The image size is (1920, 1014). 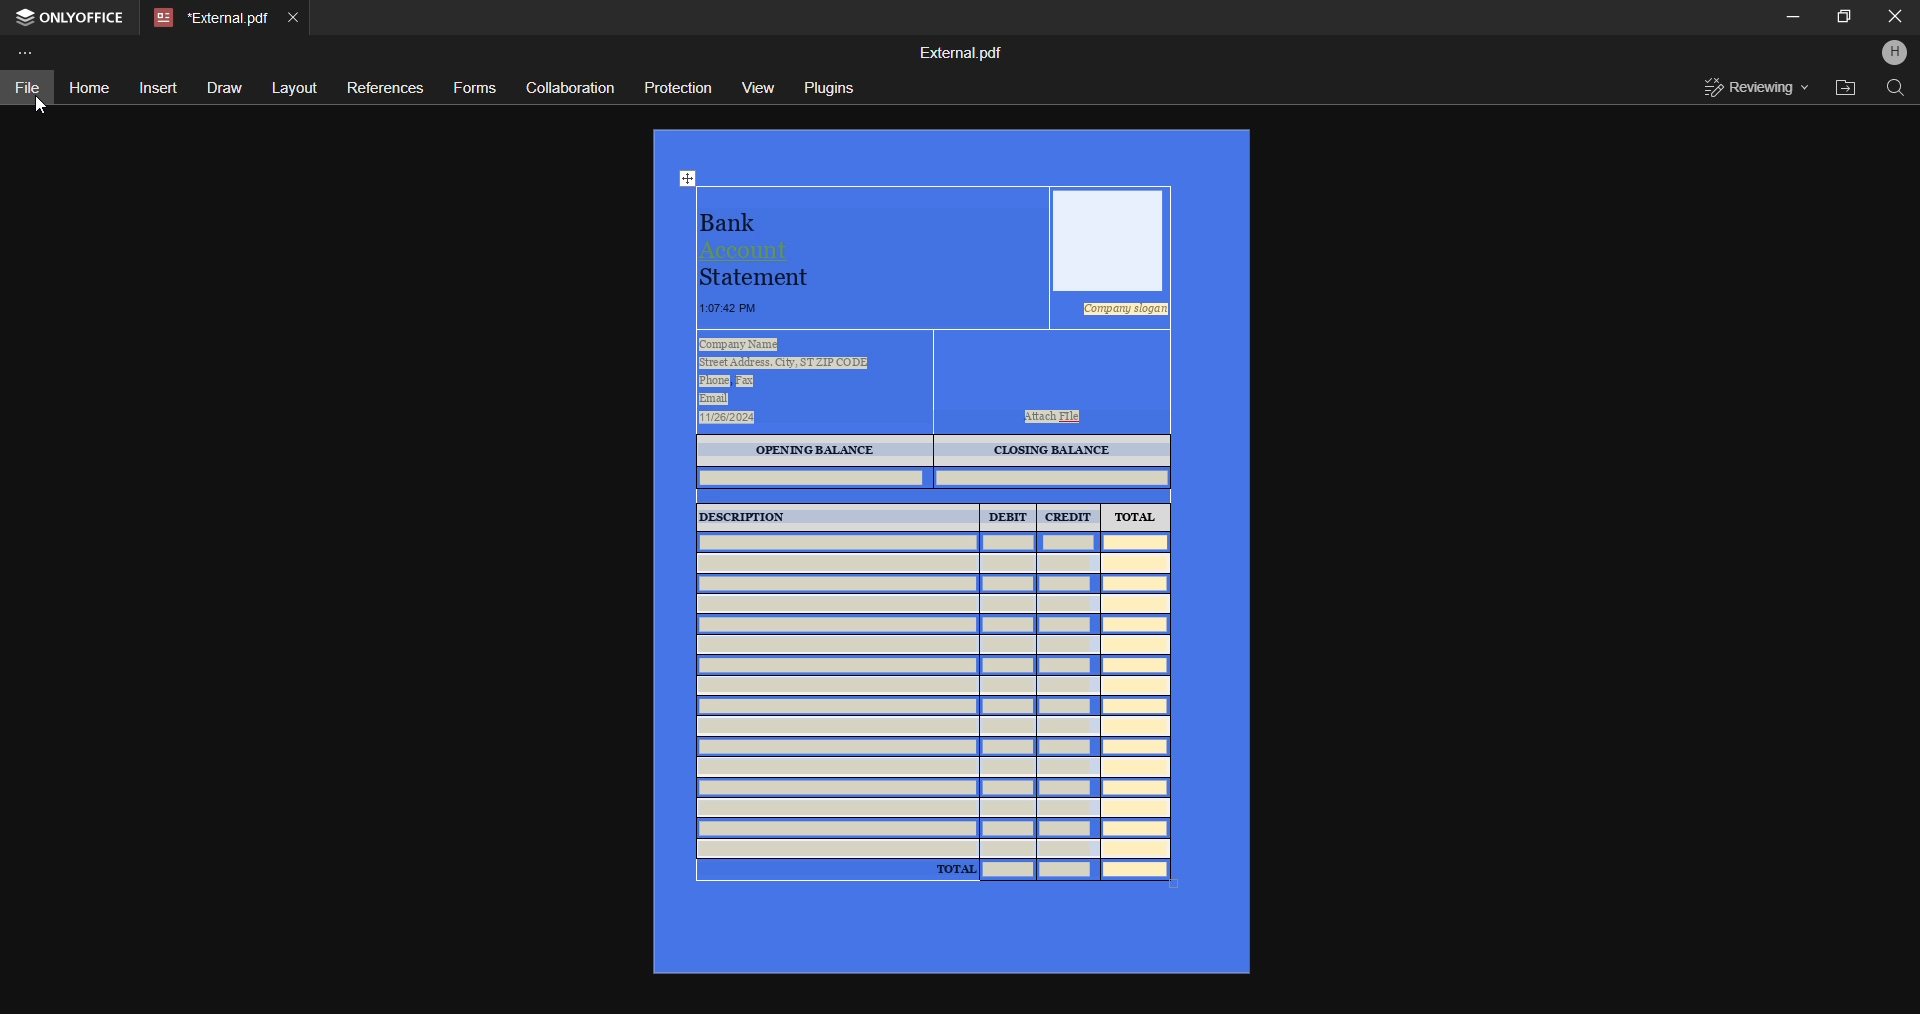 What do you see at coordinates (1793, 17) in the screenshot?
I see `Mimize` at bounding box center [1793, 17].